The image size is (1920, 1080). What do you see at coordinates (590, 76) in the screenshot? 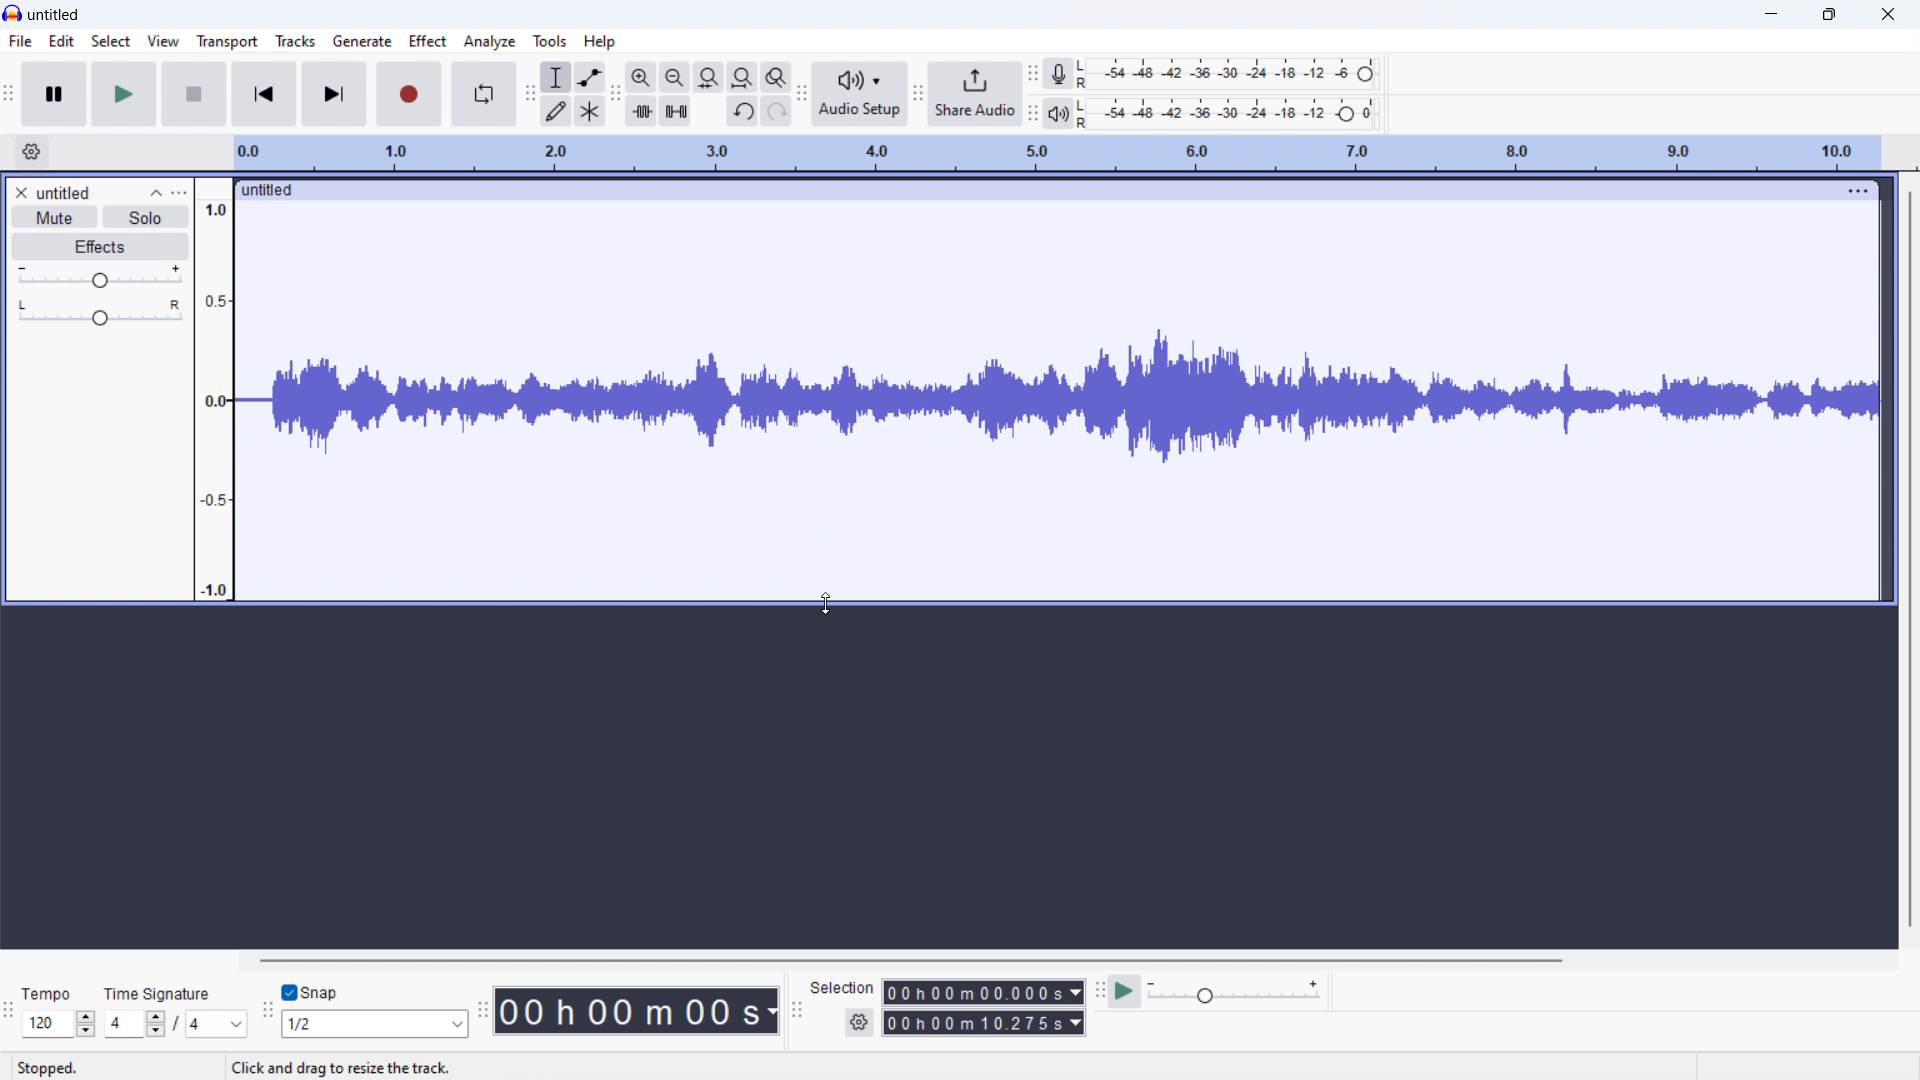
I see `envelop tool` at bounding box center [590, 76].